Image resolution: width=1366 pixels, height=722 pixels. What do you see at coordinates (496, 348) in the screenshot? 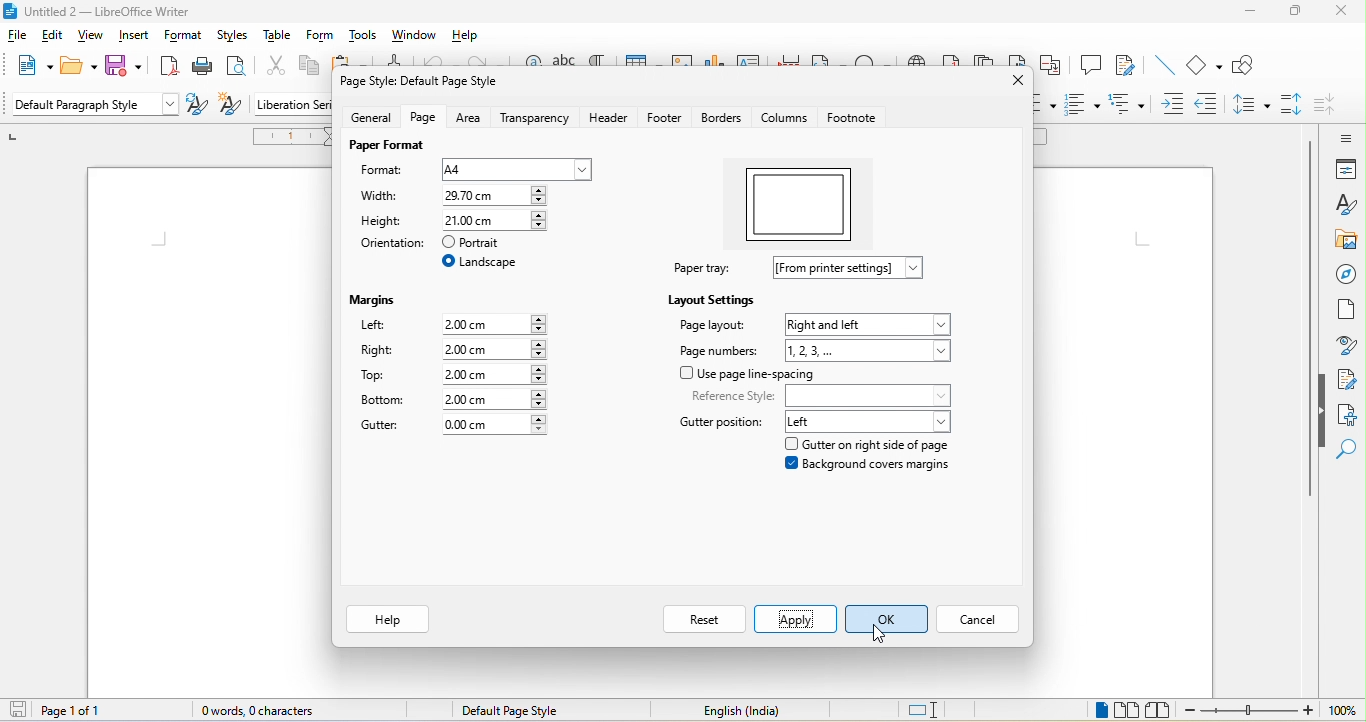
I see `2.00 cm` at bounding box center [496, 348].